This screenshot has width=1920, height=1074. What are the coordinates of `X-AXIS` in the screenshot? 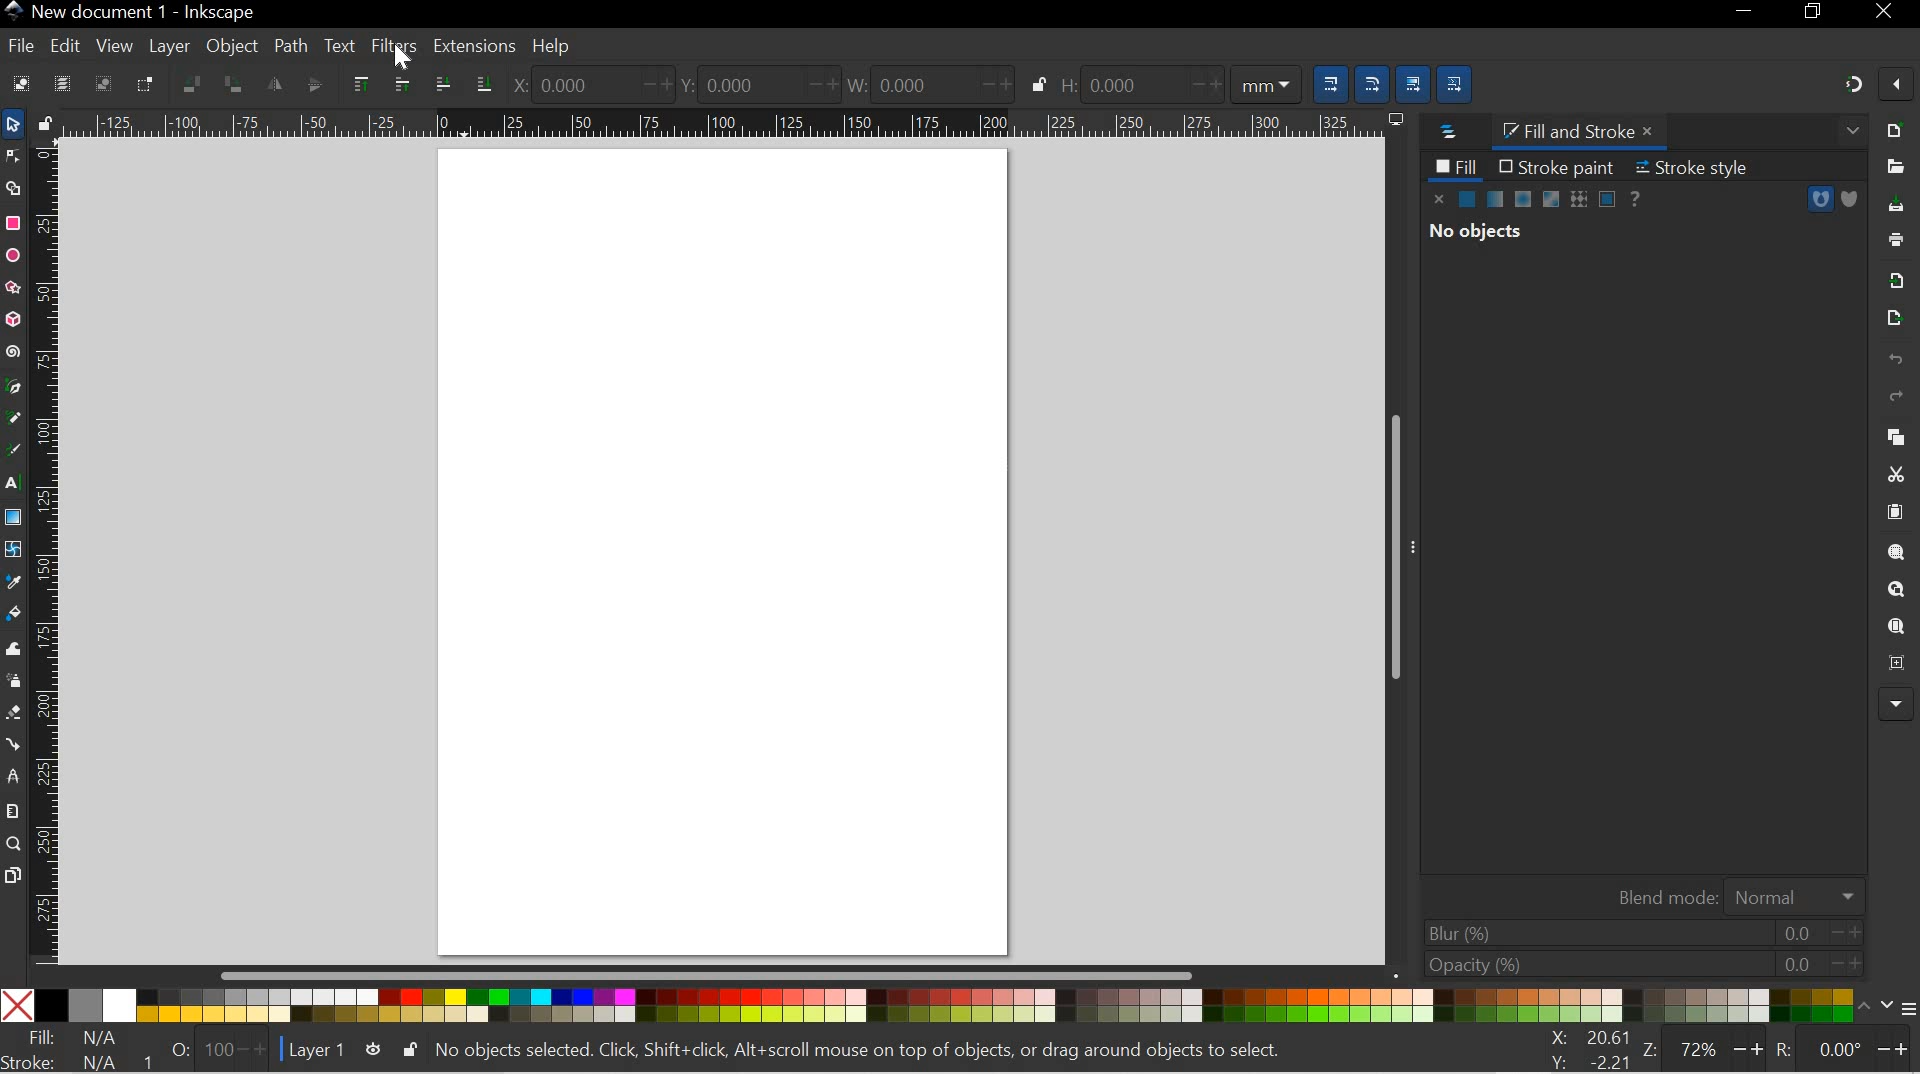 It's located at (588, 84).